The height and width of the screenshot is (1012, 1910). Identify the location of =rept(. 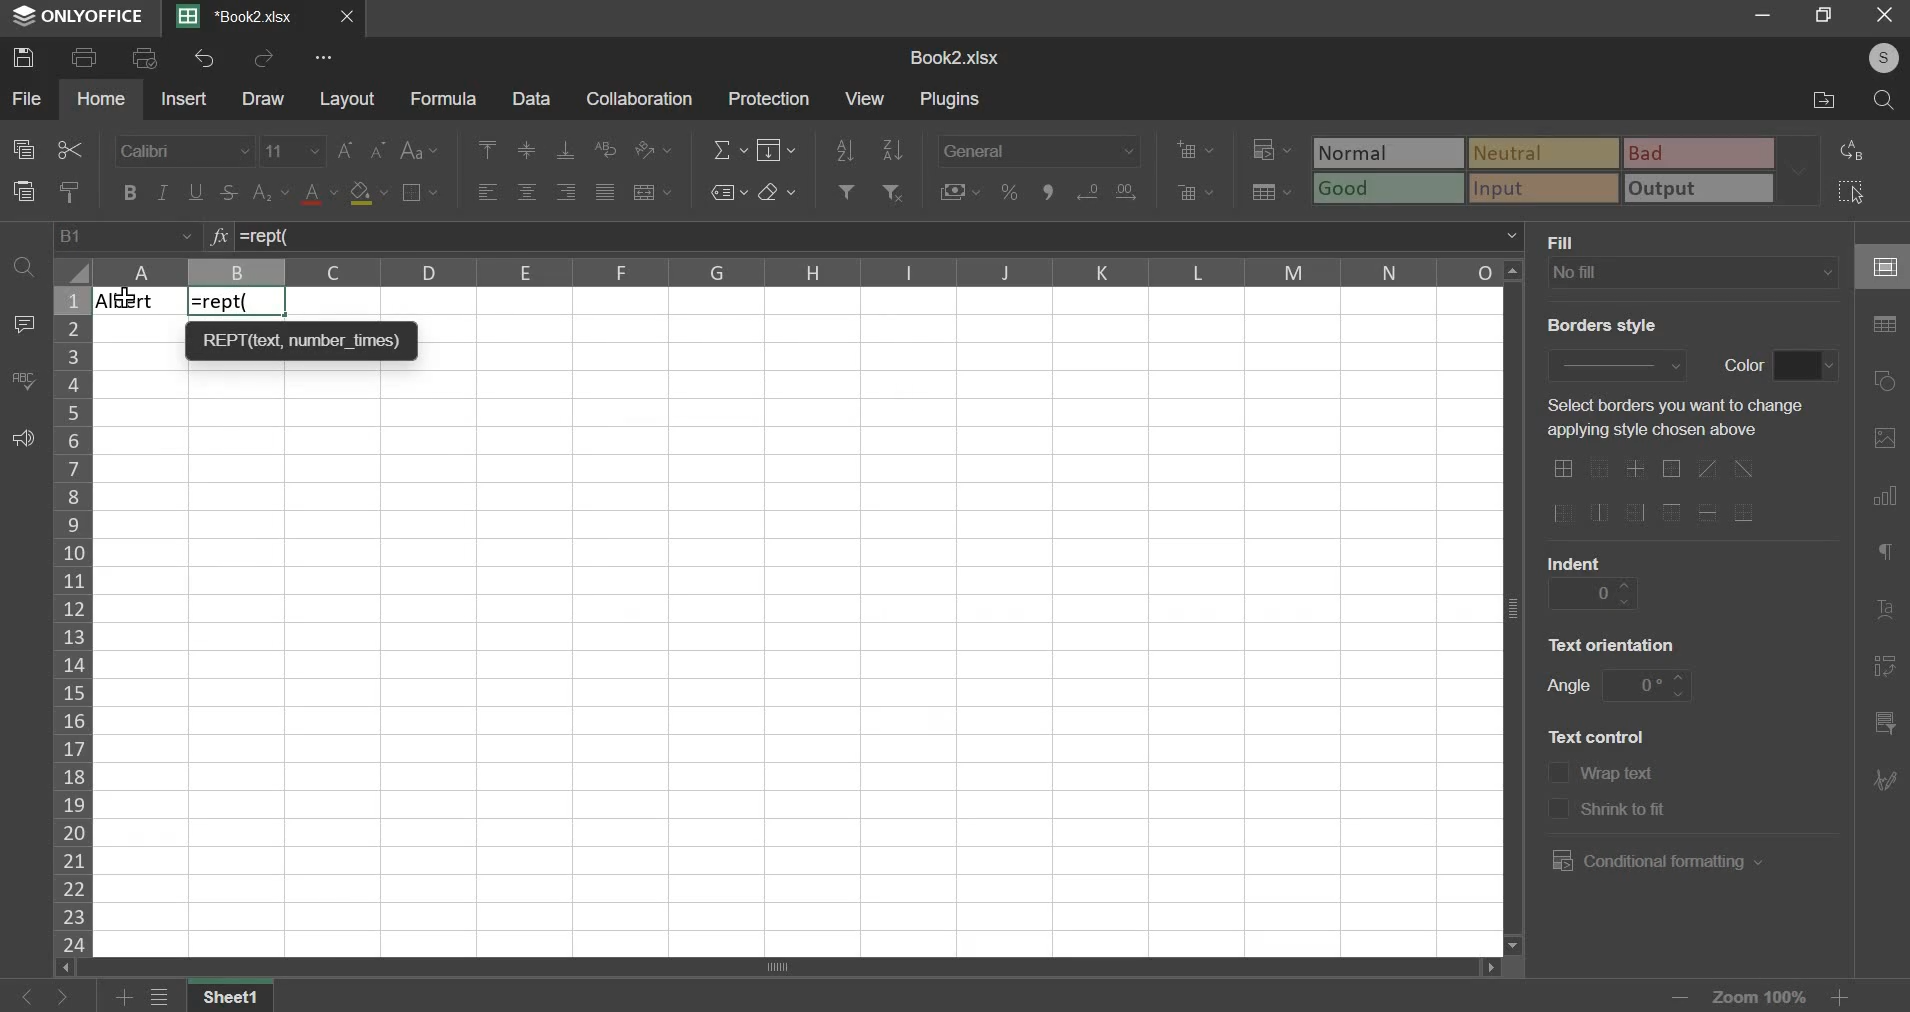
(236, 301).